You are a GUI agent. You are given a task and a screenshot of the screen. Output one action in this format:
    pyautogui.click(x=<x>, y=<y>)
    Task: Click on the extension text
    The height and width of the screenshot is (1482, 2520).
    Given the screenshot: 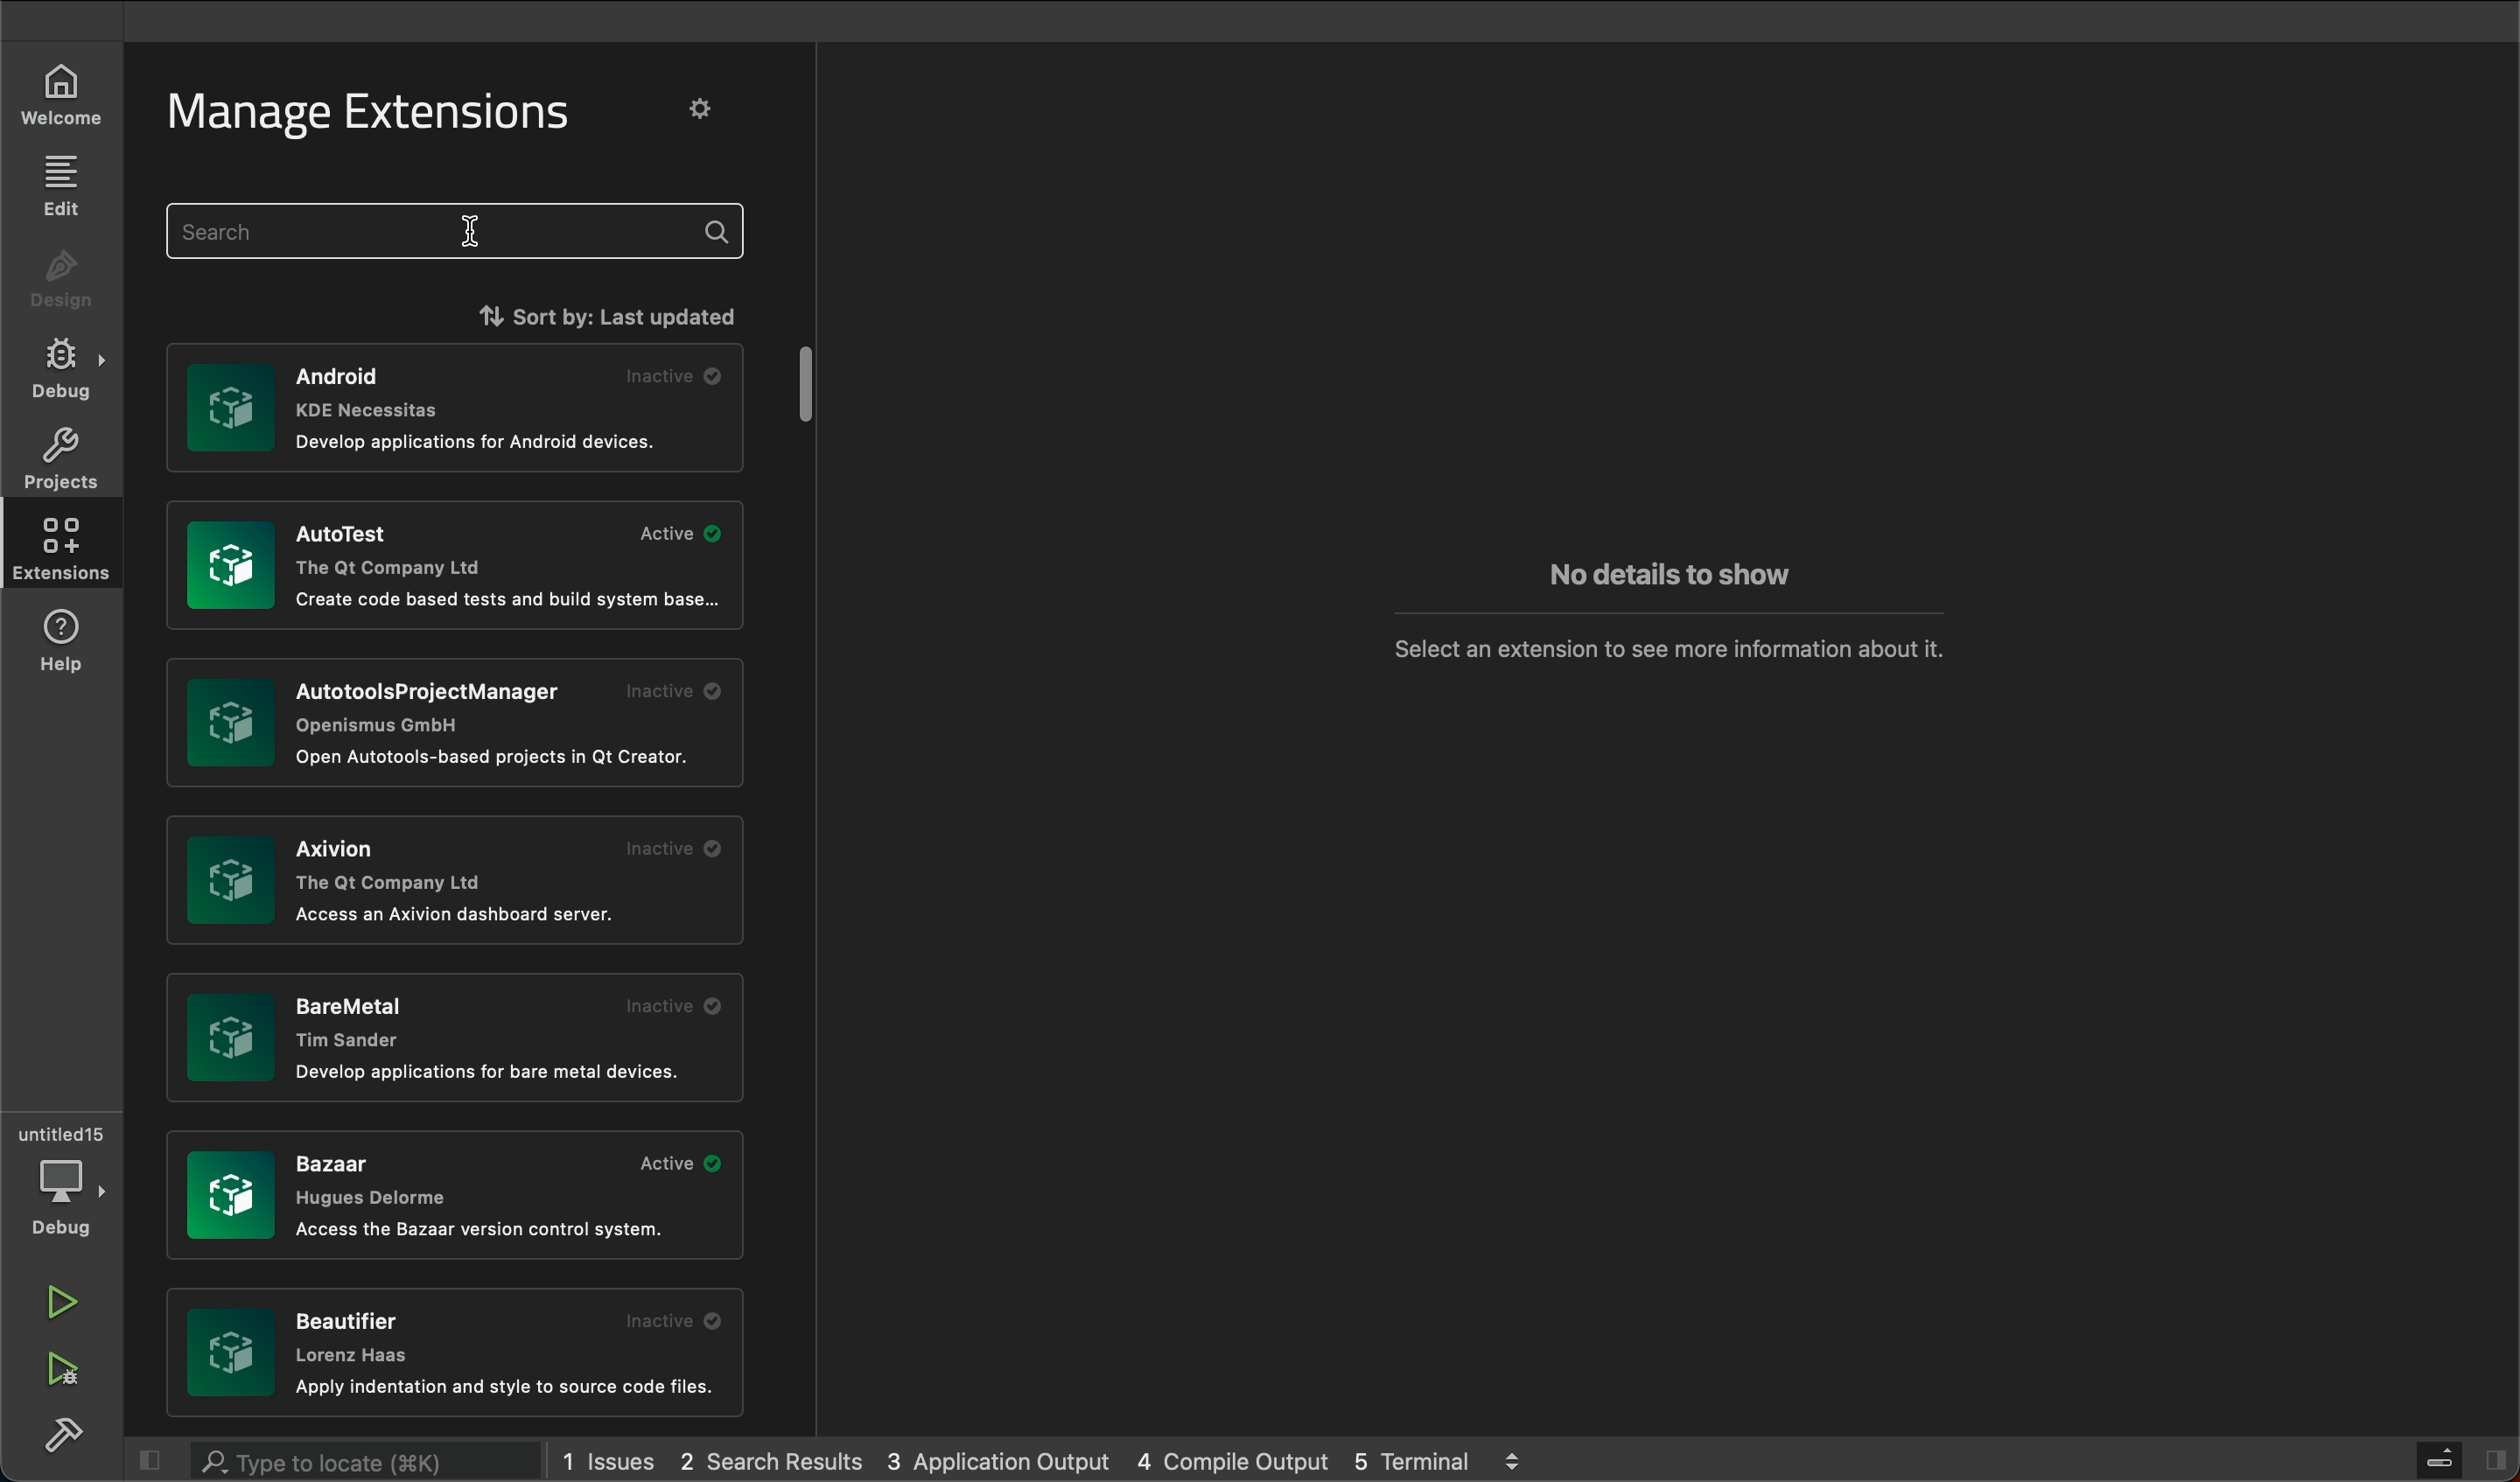 What is the action you would take?
    pyautogui.click(x=484, y=441)
    